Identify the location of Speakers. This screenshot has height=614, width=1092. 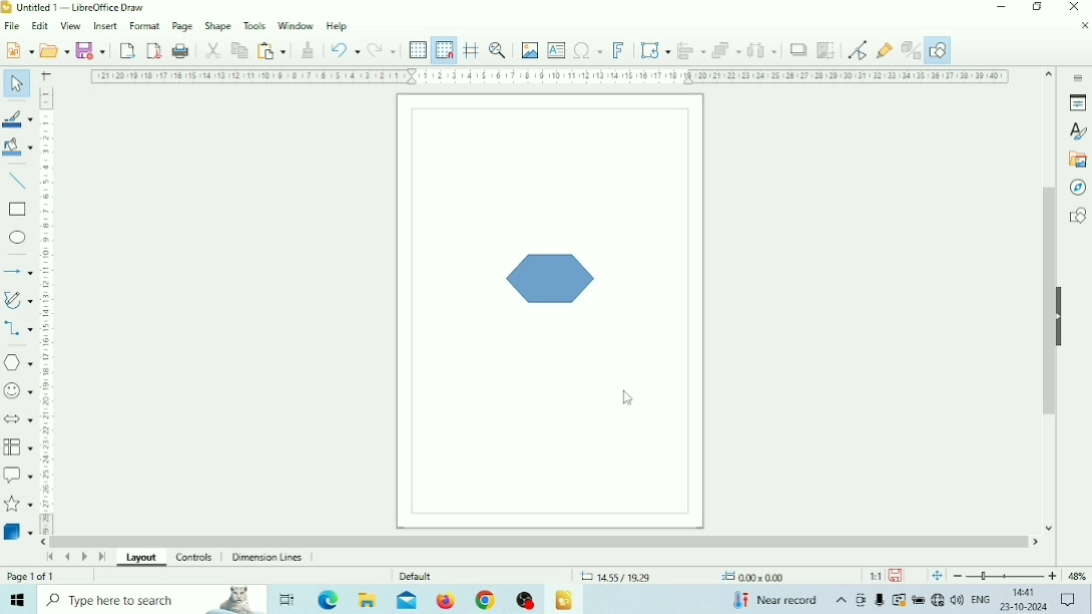
(958, 598).